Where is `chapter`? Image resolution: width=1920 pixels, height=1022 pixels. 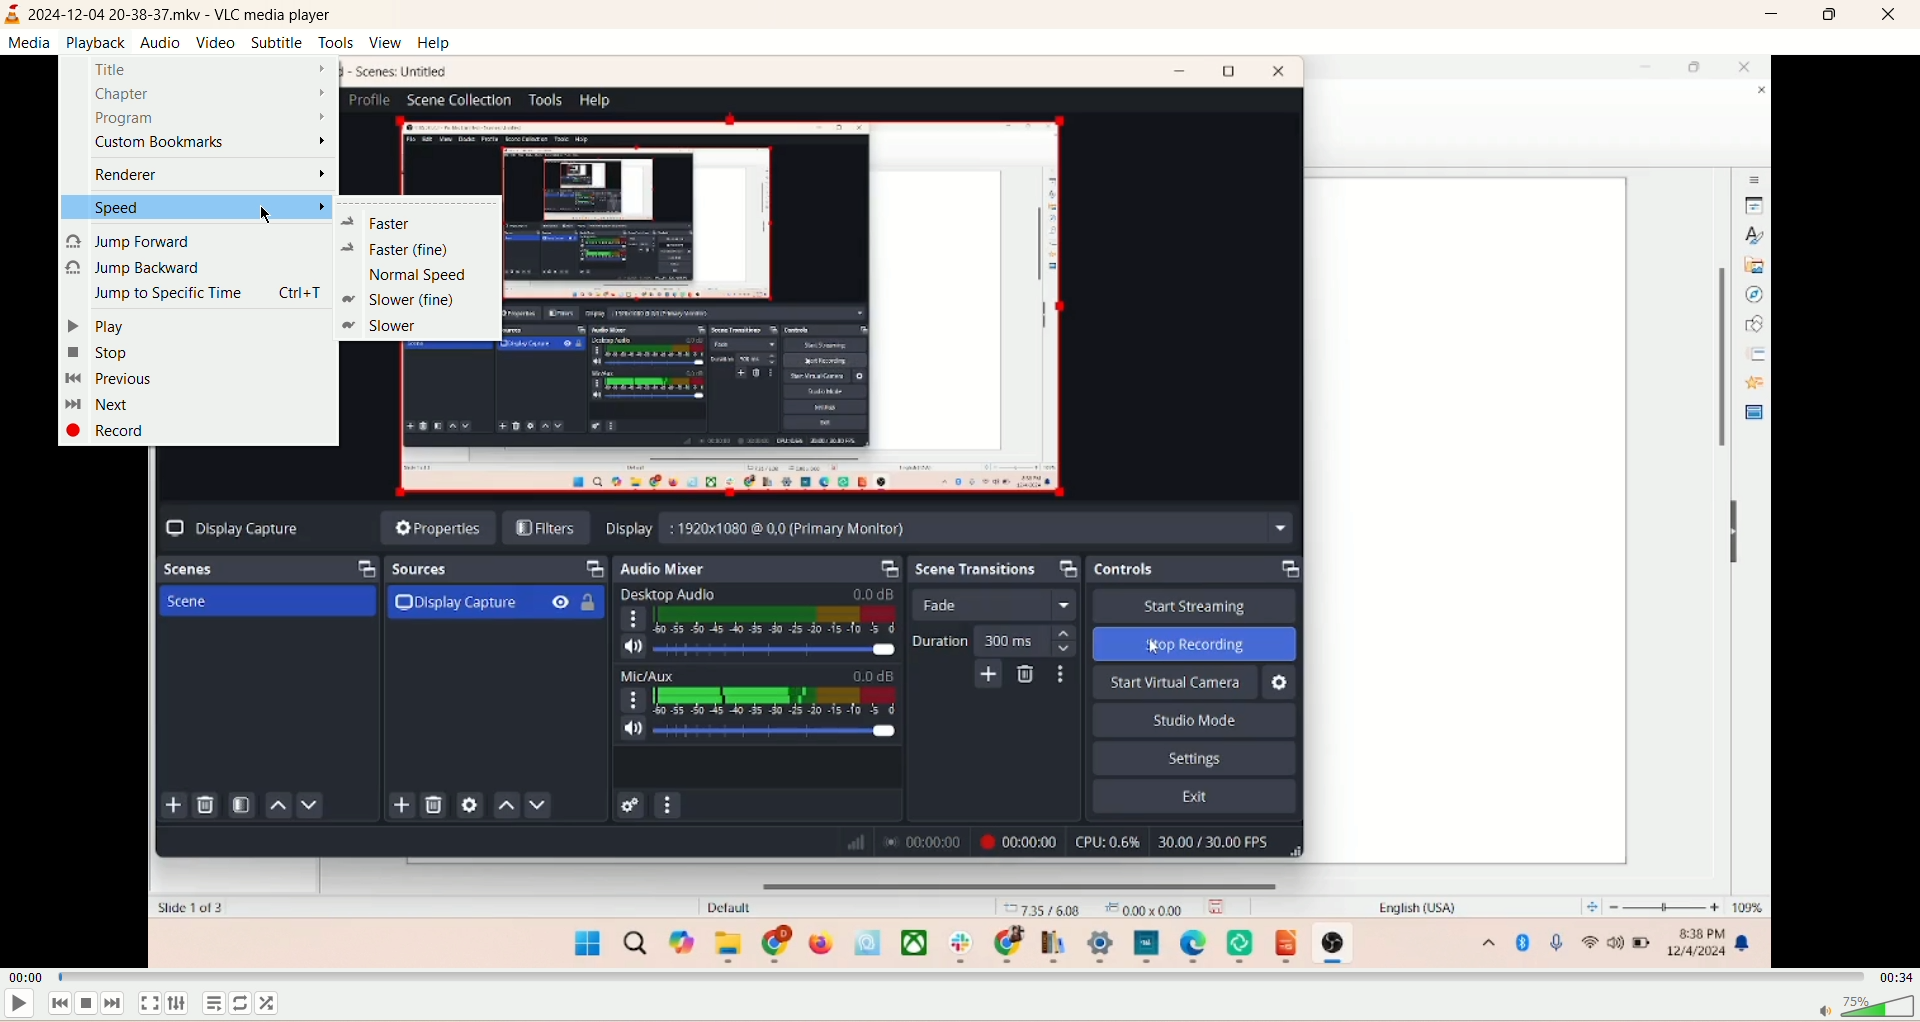
chapter is located at coordinates (211, 94).